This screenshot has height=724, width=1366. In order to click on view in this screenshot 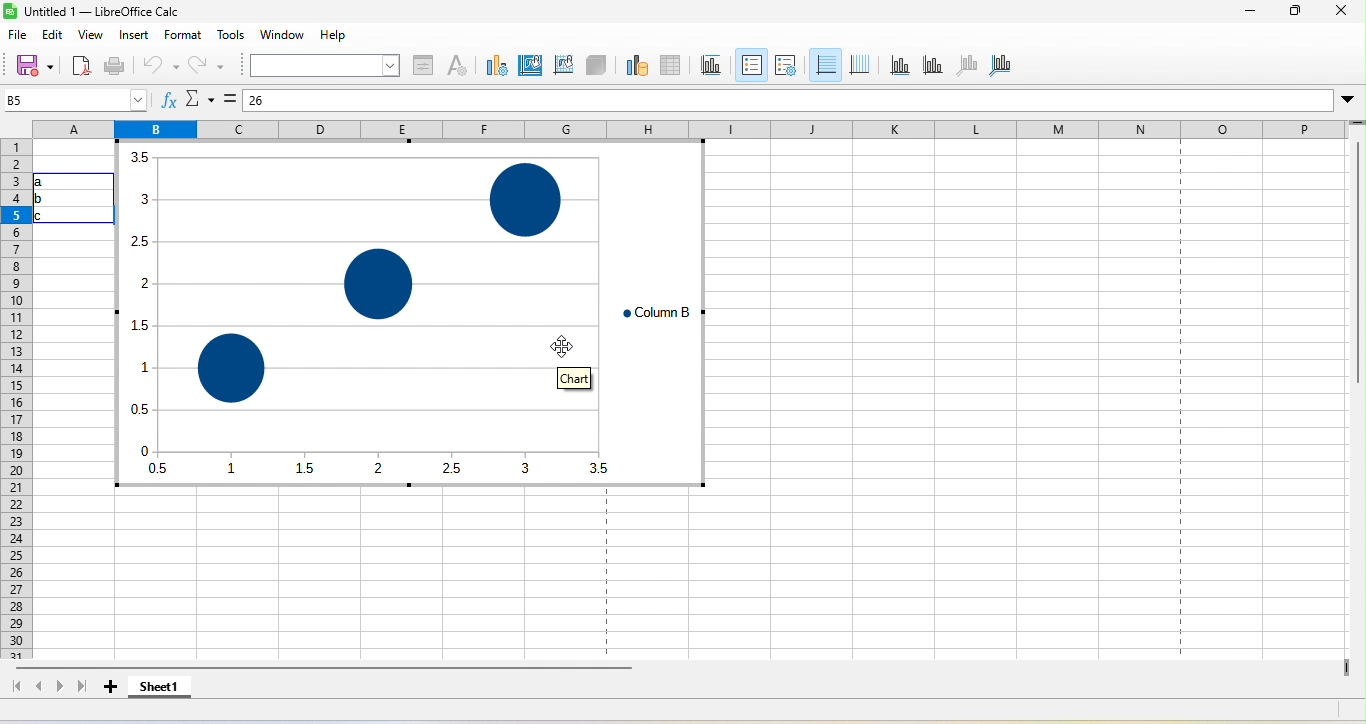, I will do `click(94, 39)`.